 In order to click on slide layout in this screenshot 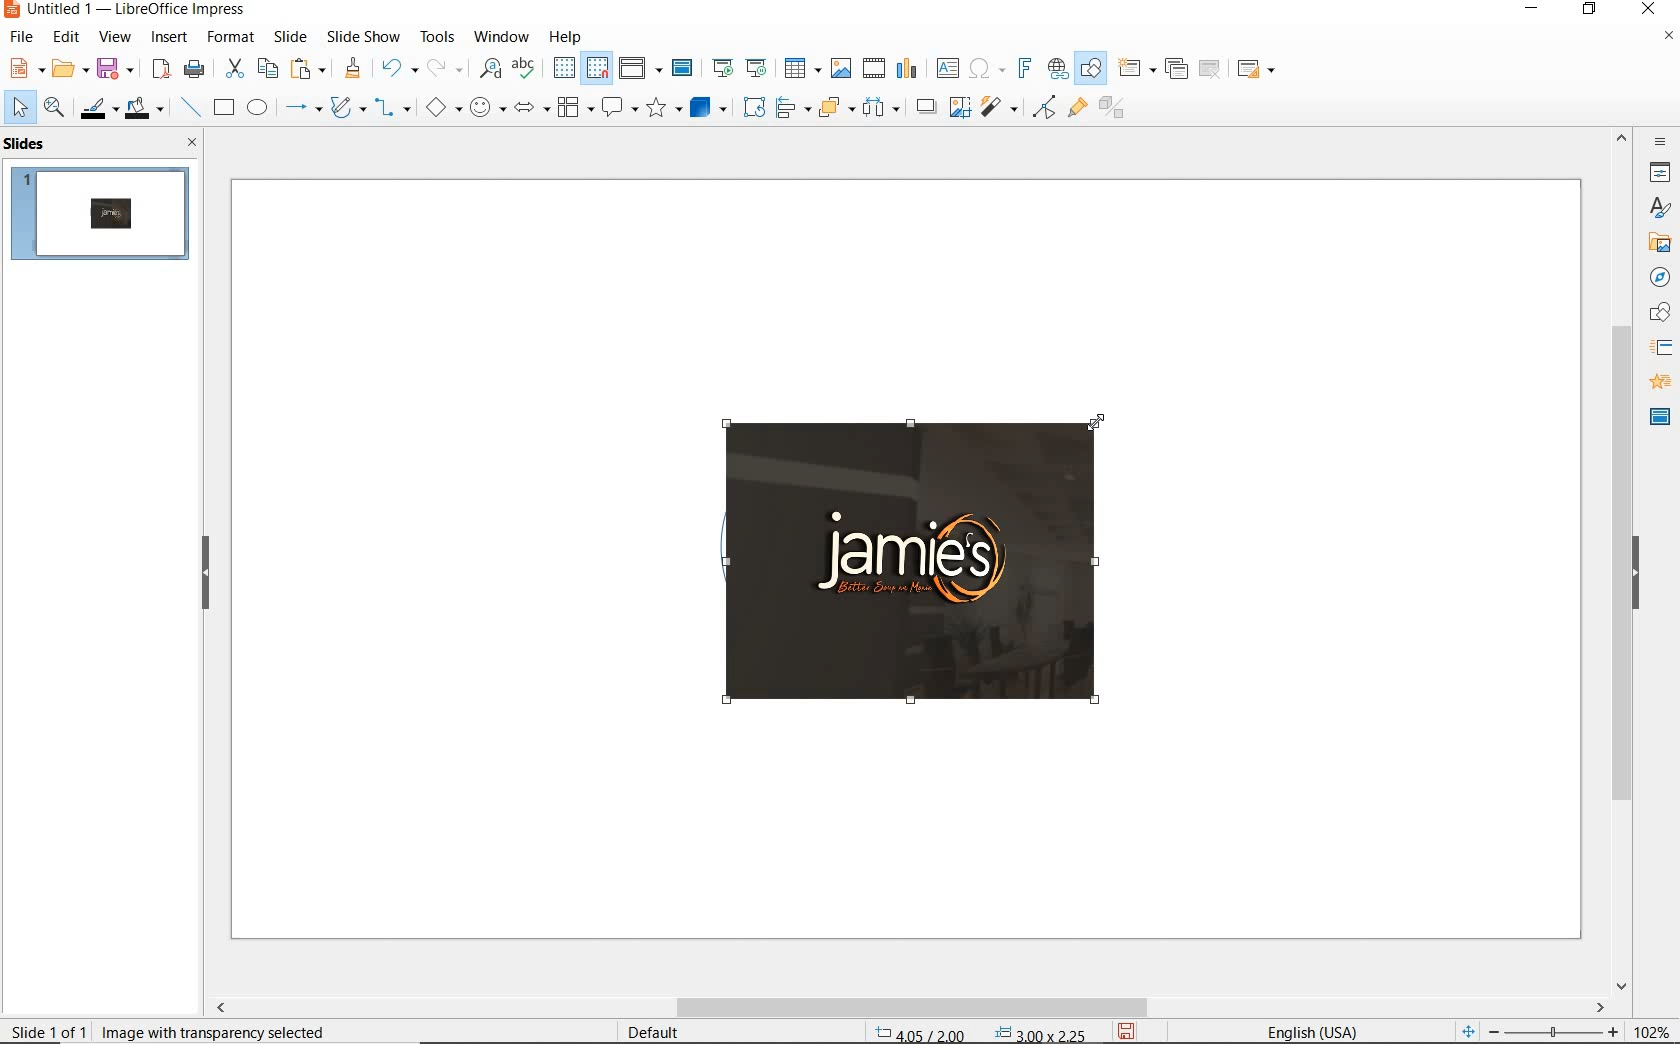, I will do `click(1257, 70)`.